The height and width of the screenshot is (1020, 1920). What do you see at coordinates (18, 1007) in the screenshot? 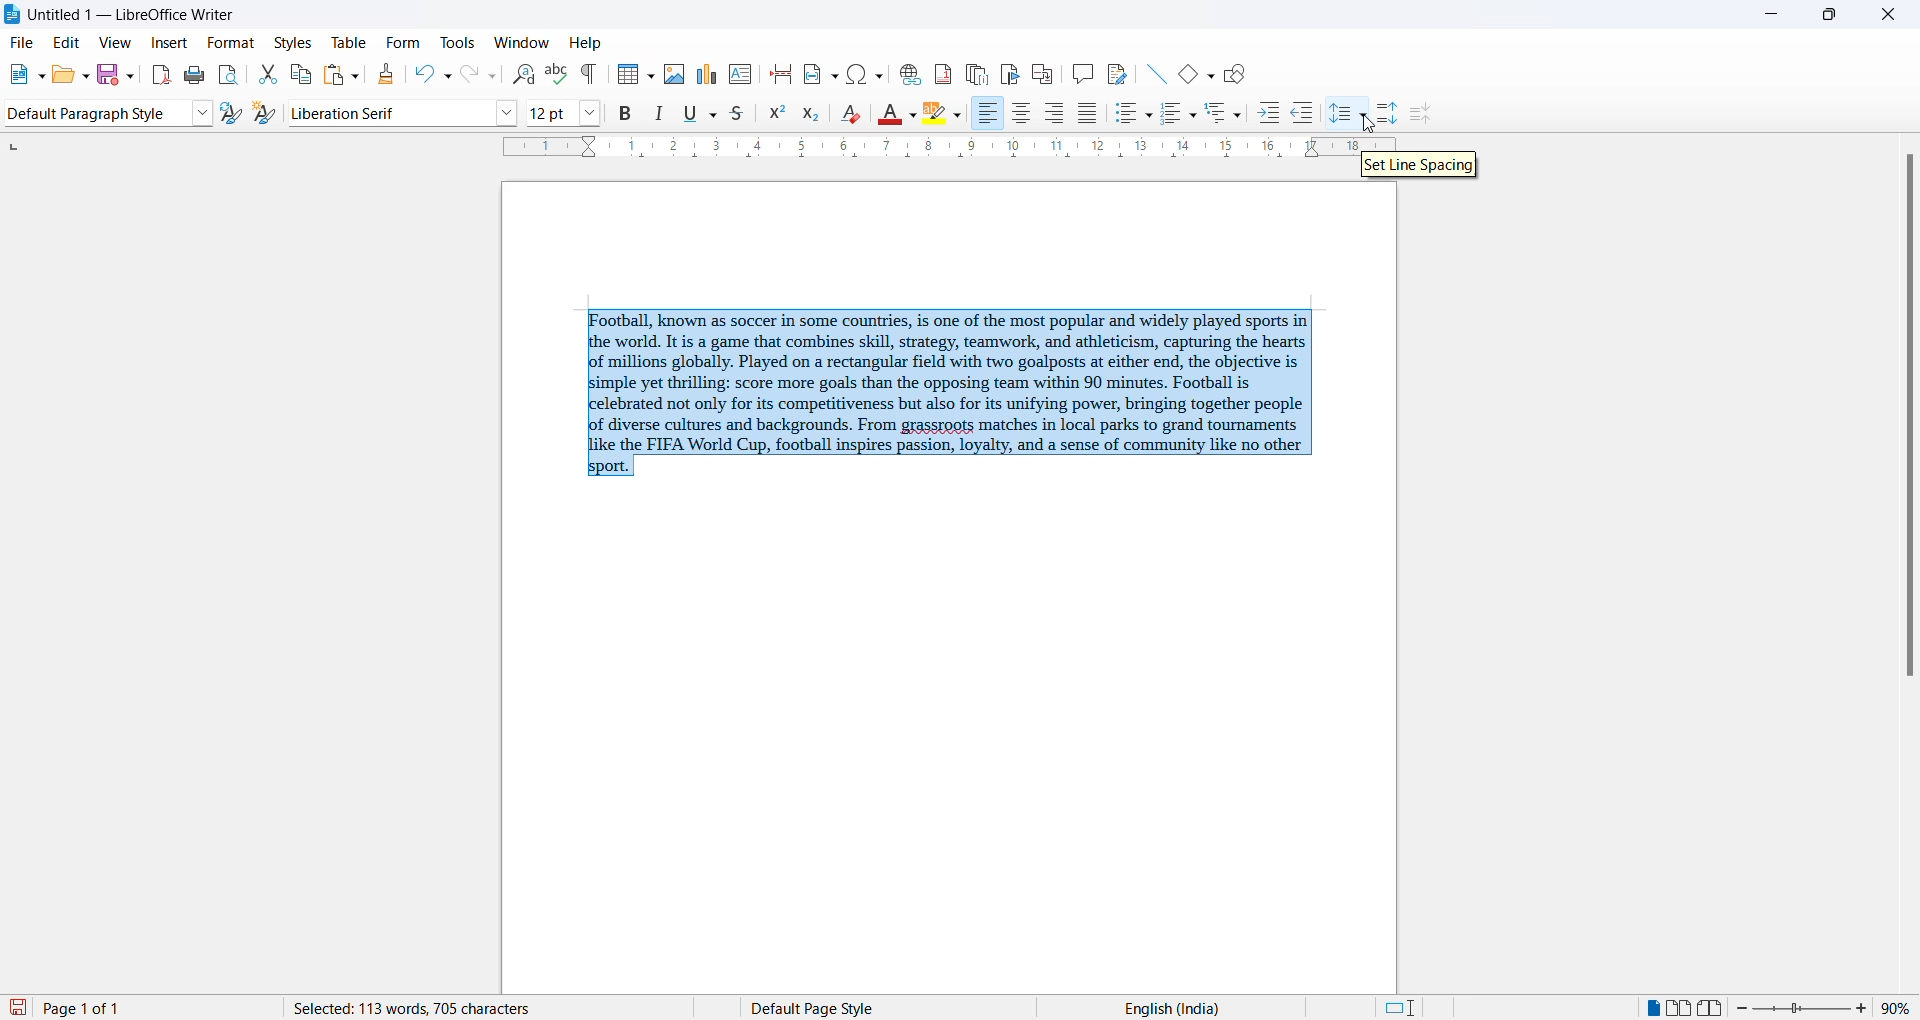
I see `save` at bounding box center [18, 1007].